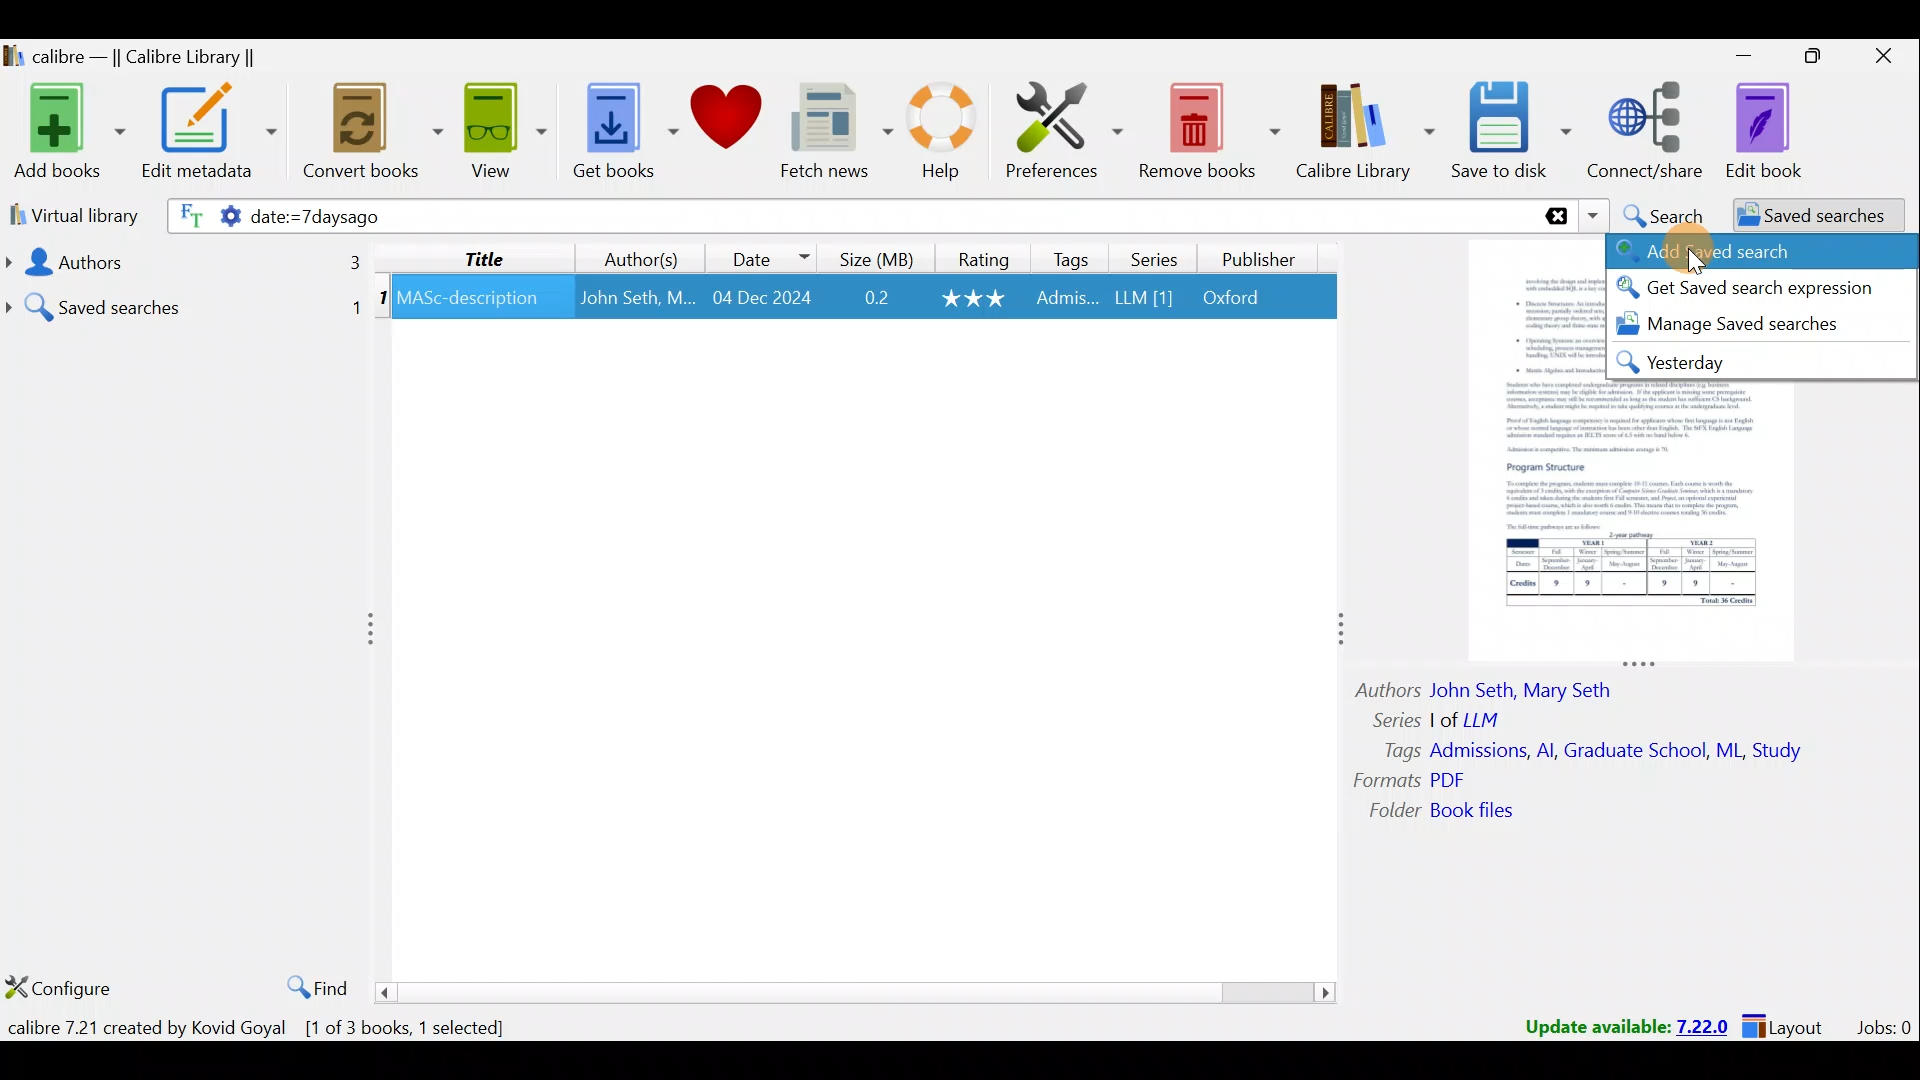 The image size is (1920, 1080). What do you see at coordinates (1165, 215) in the screenshot?
I see `Search bar` at bounding box center [1165, 215].